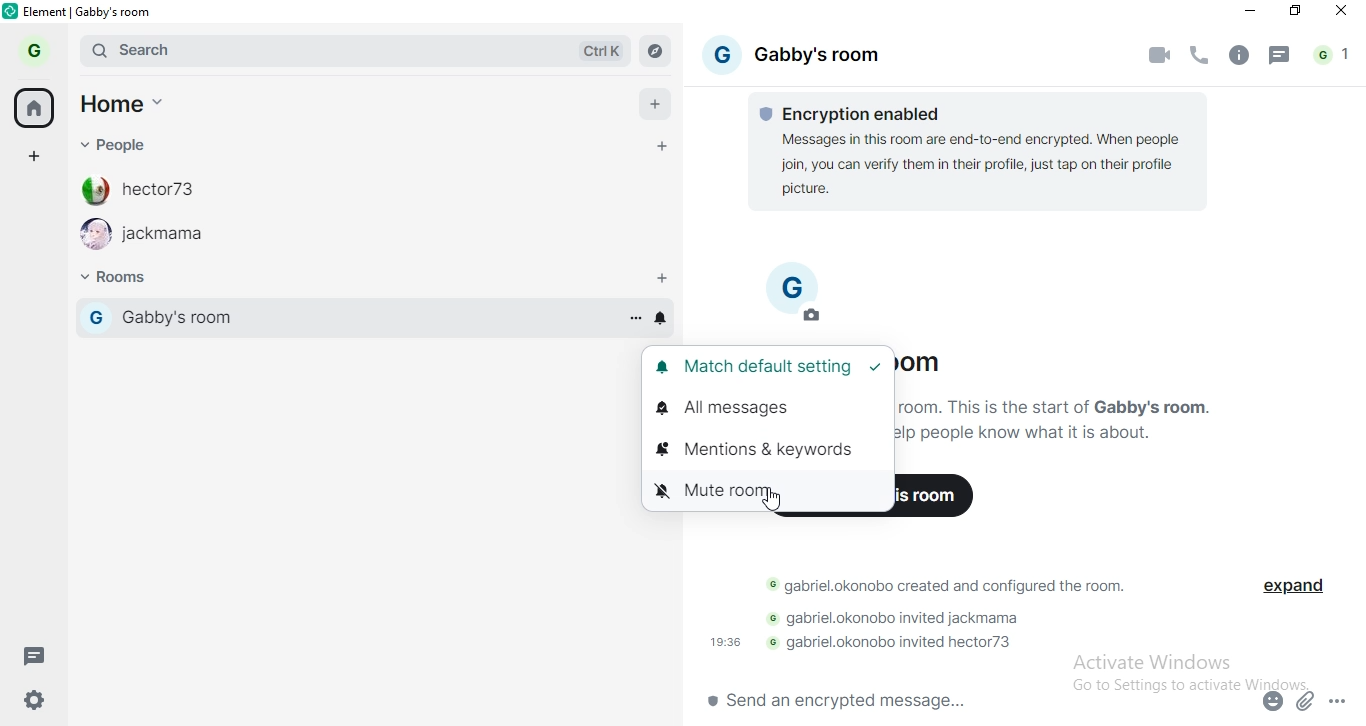  Describe the element at coordinates (911, 617) in the screenshot. I see `text 3` at that location.